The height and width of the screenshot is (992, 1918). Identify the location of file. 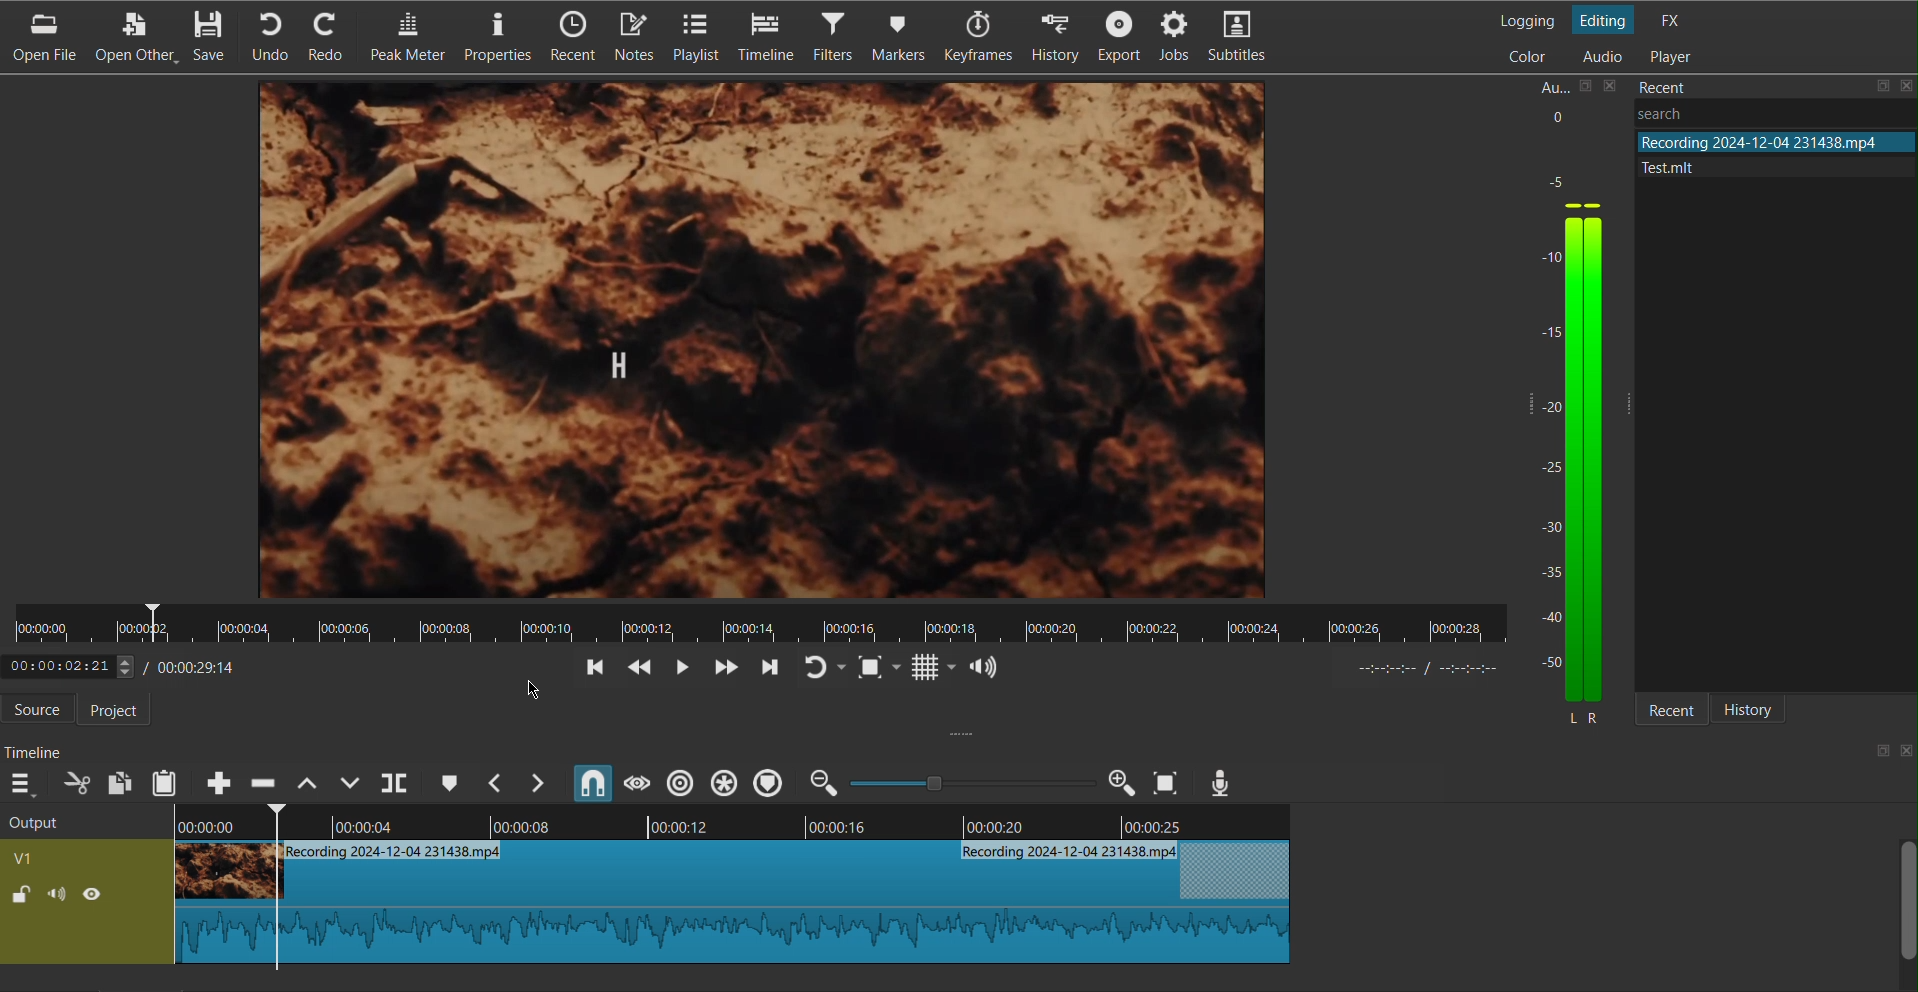
(1772, 141).